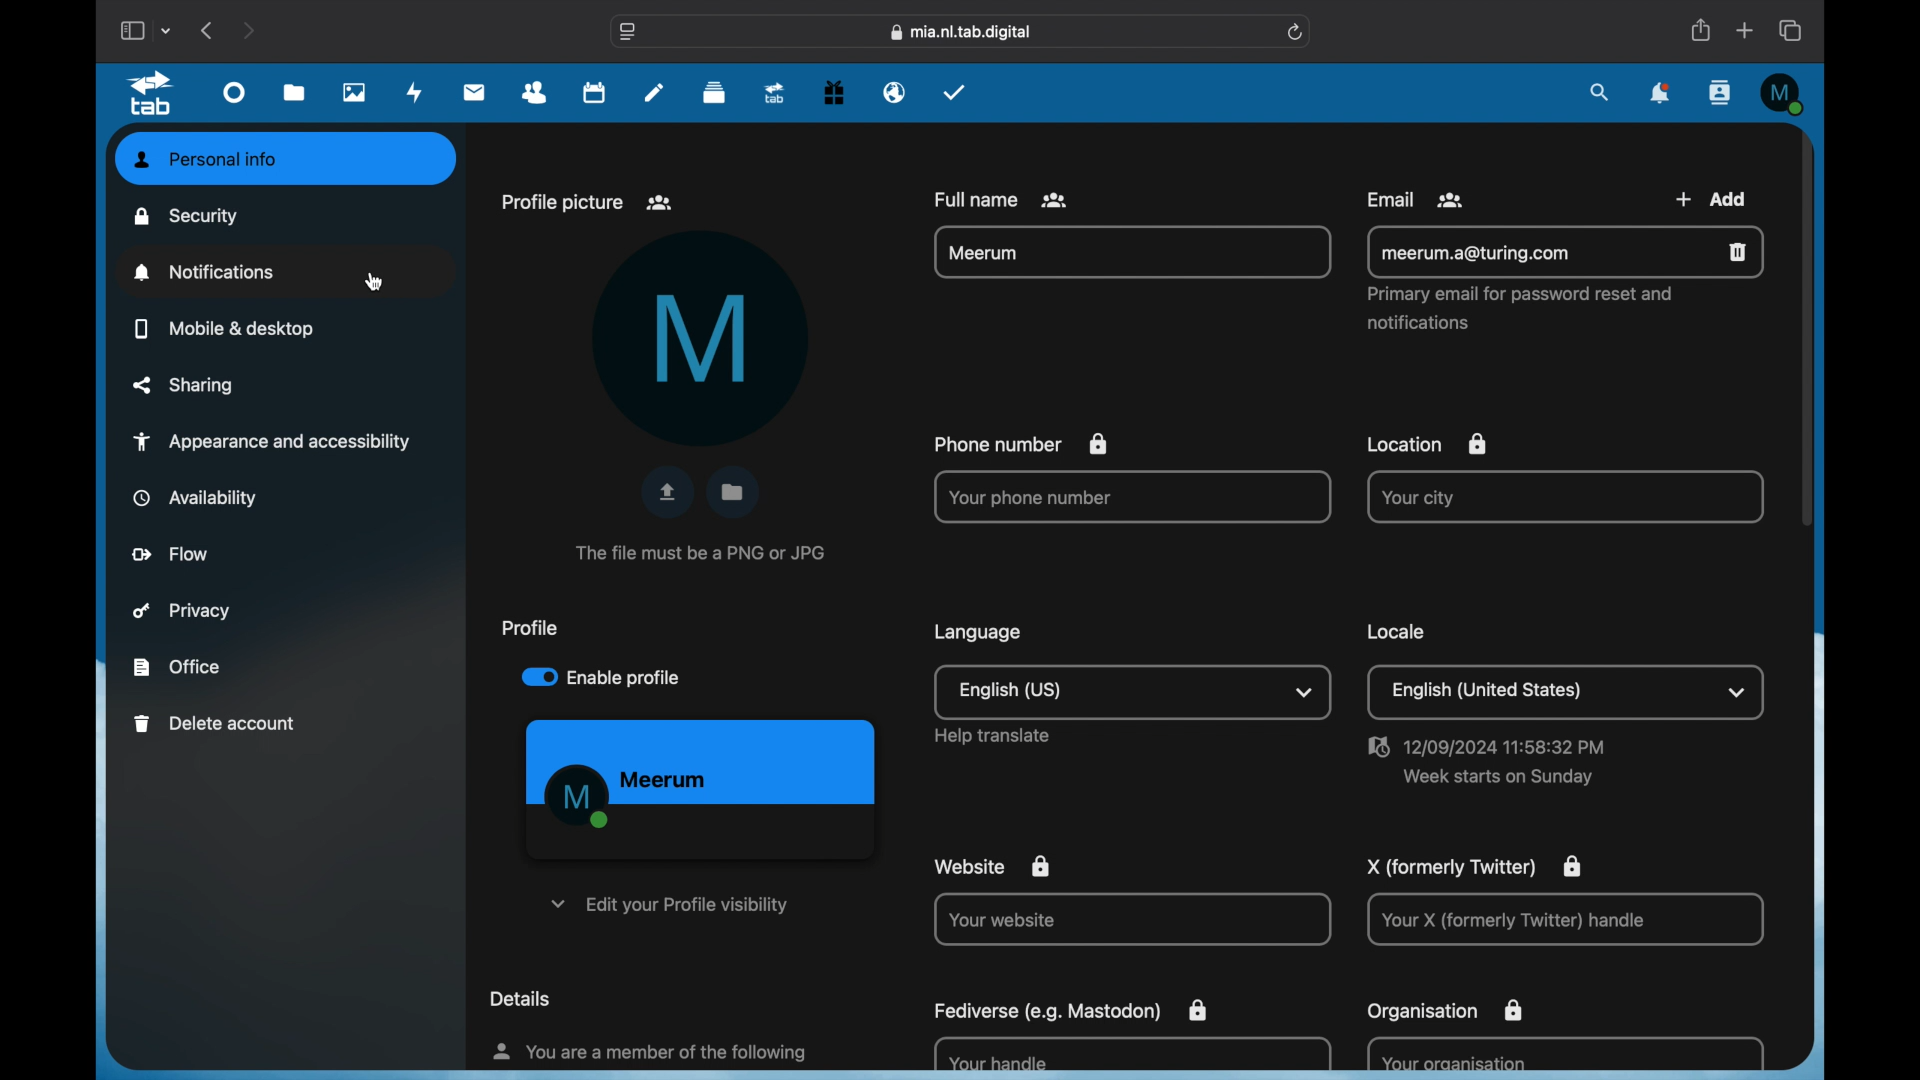  Describe the element at coordinates (1307, 690) in the screenshot. I see `dropdown` at that location.